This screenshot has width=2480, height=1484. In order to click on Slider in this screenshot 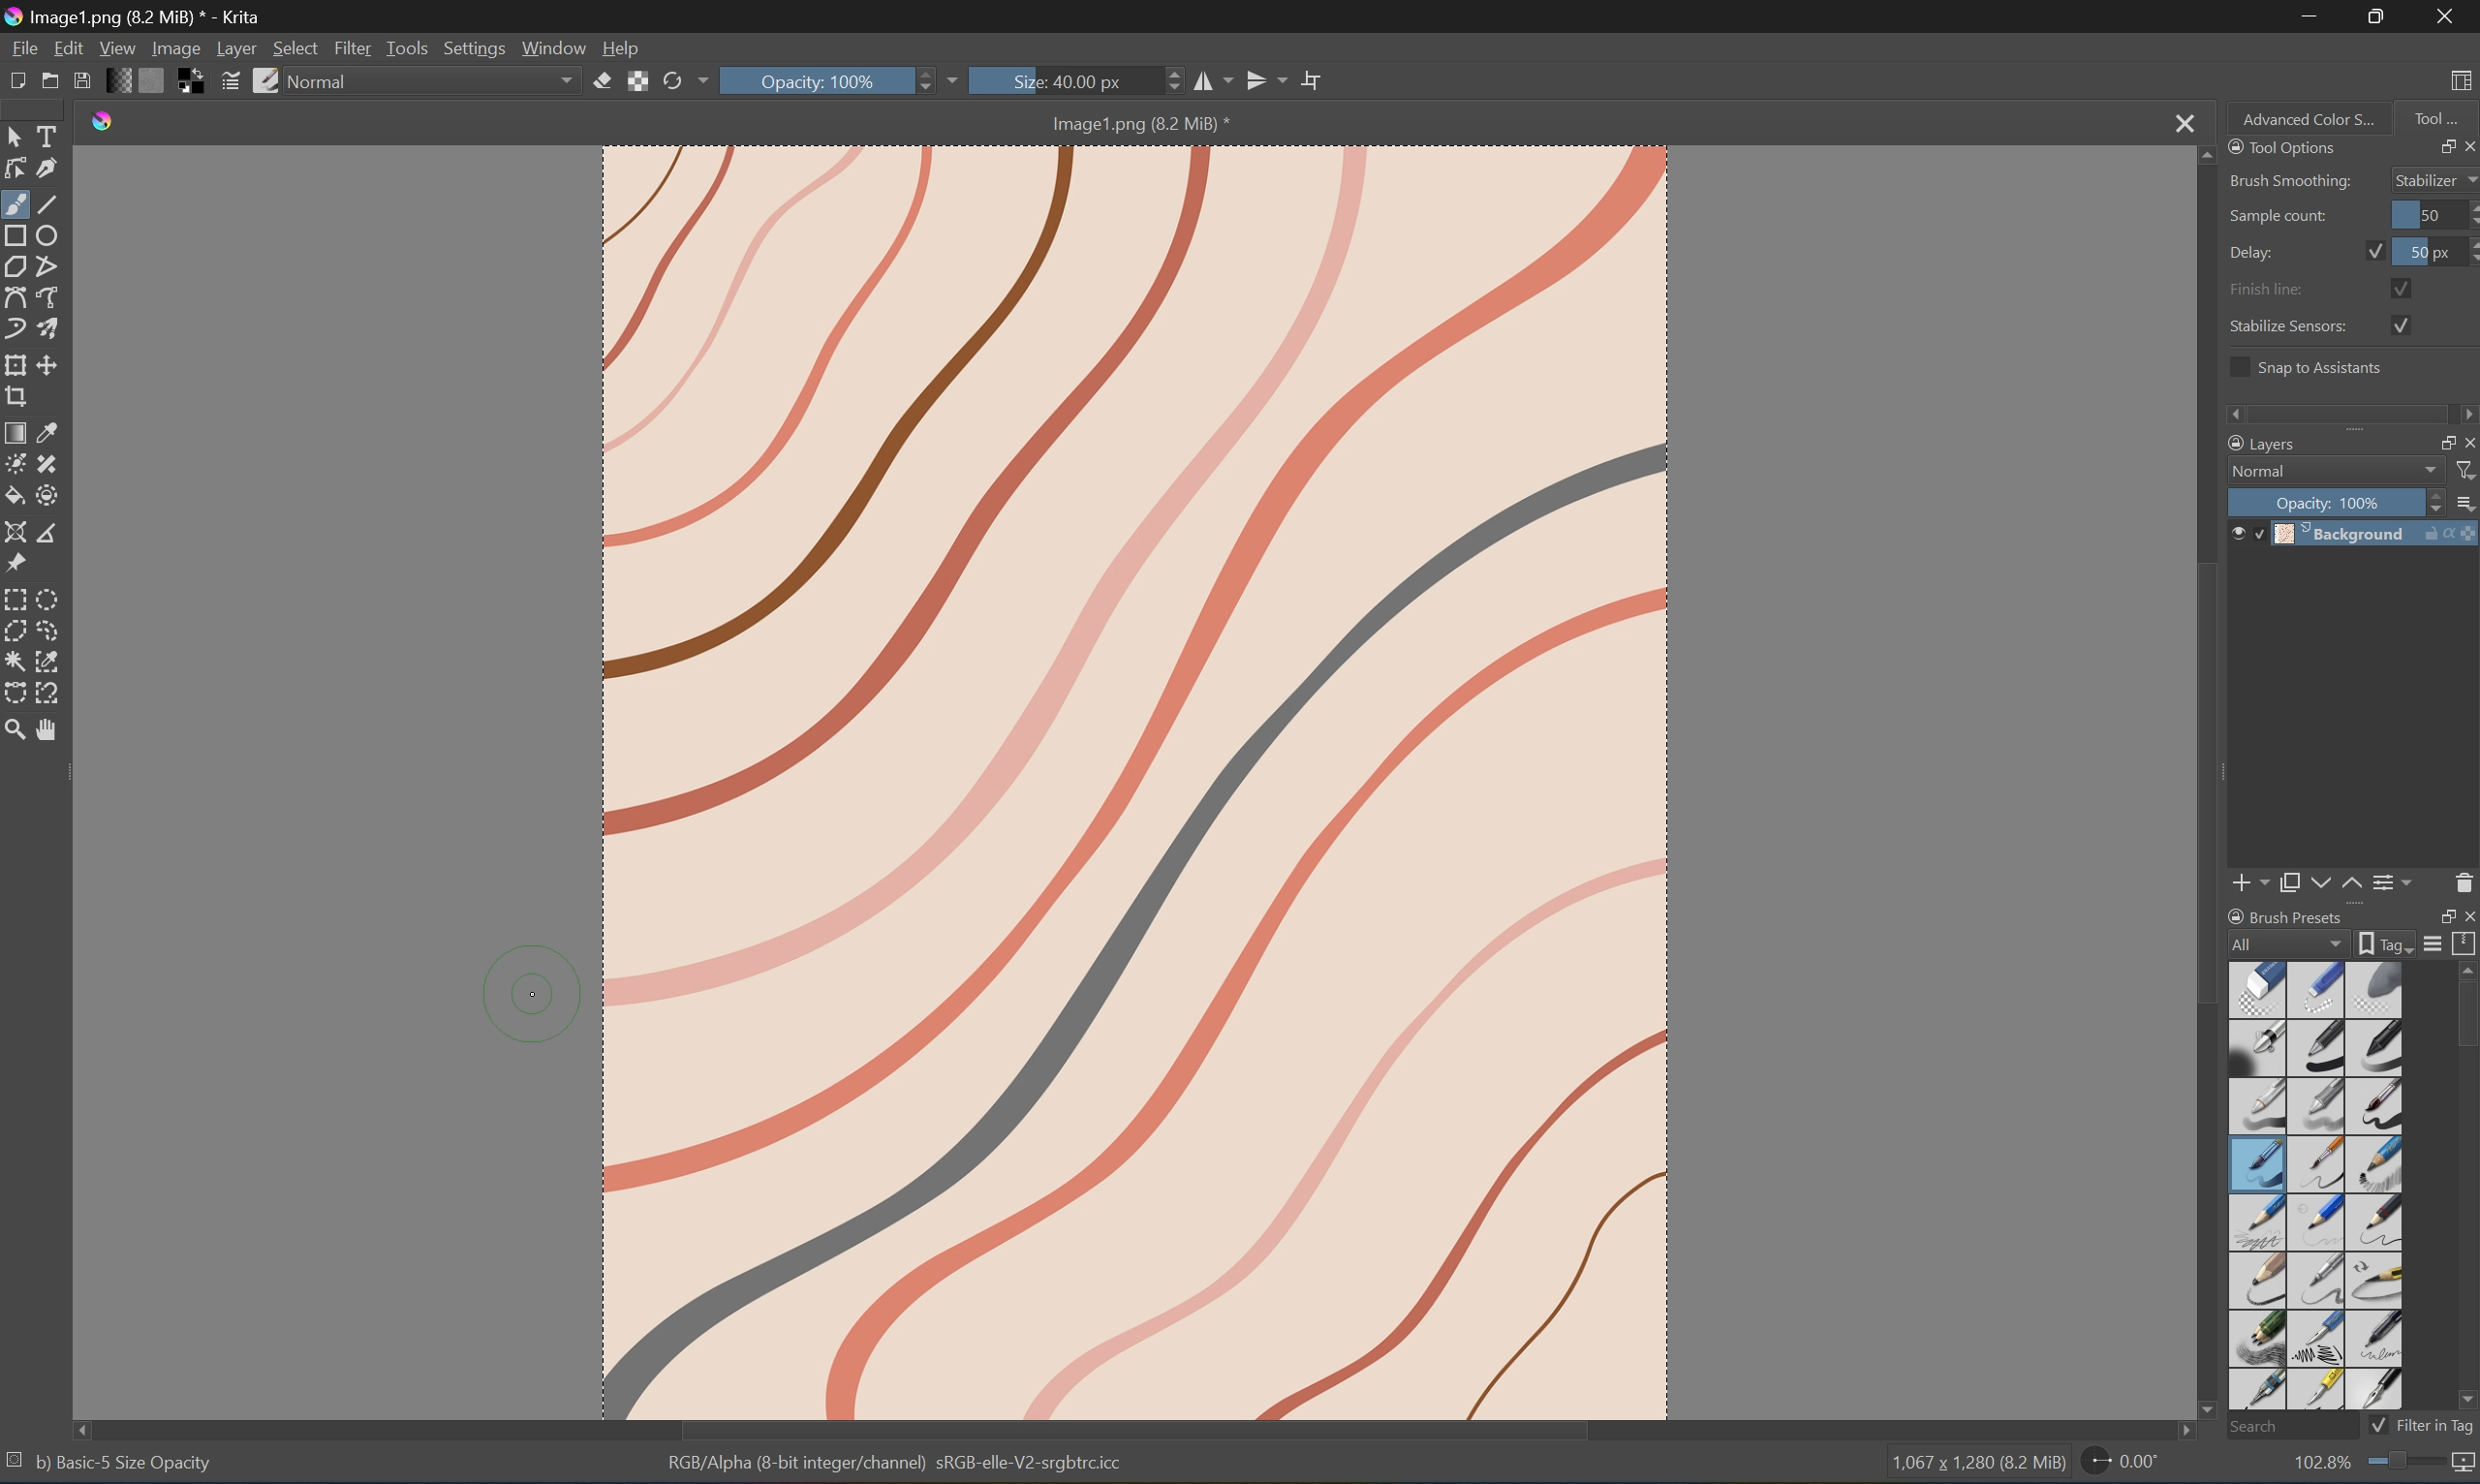, I will do `click(2429, 502)`.